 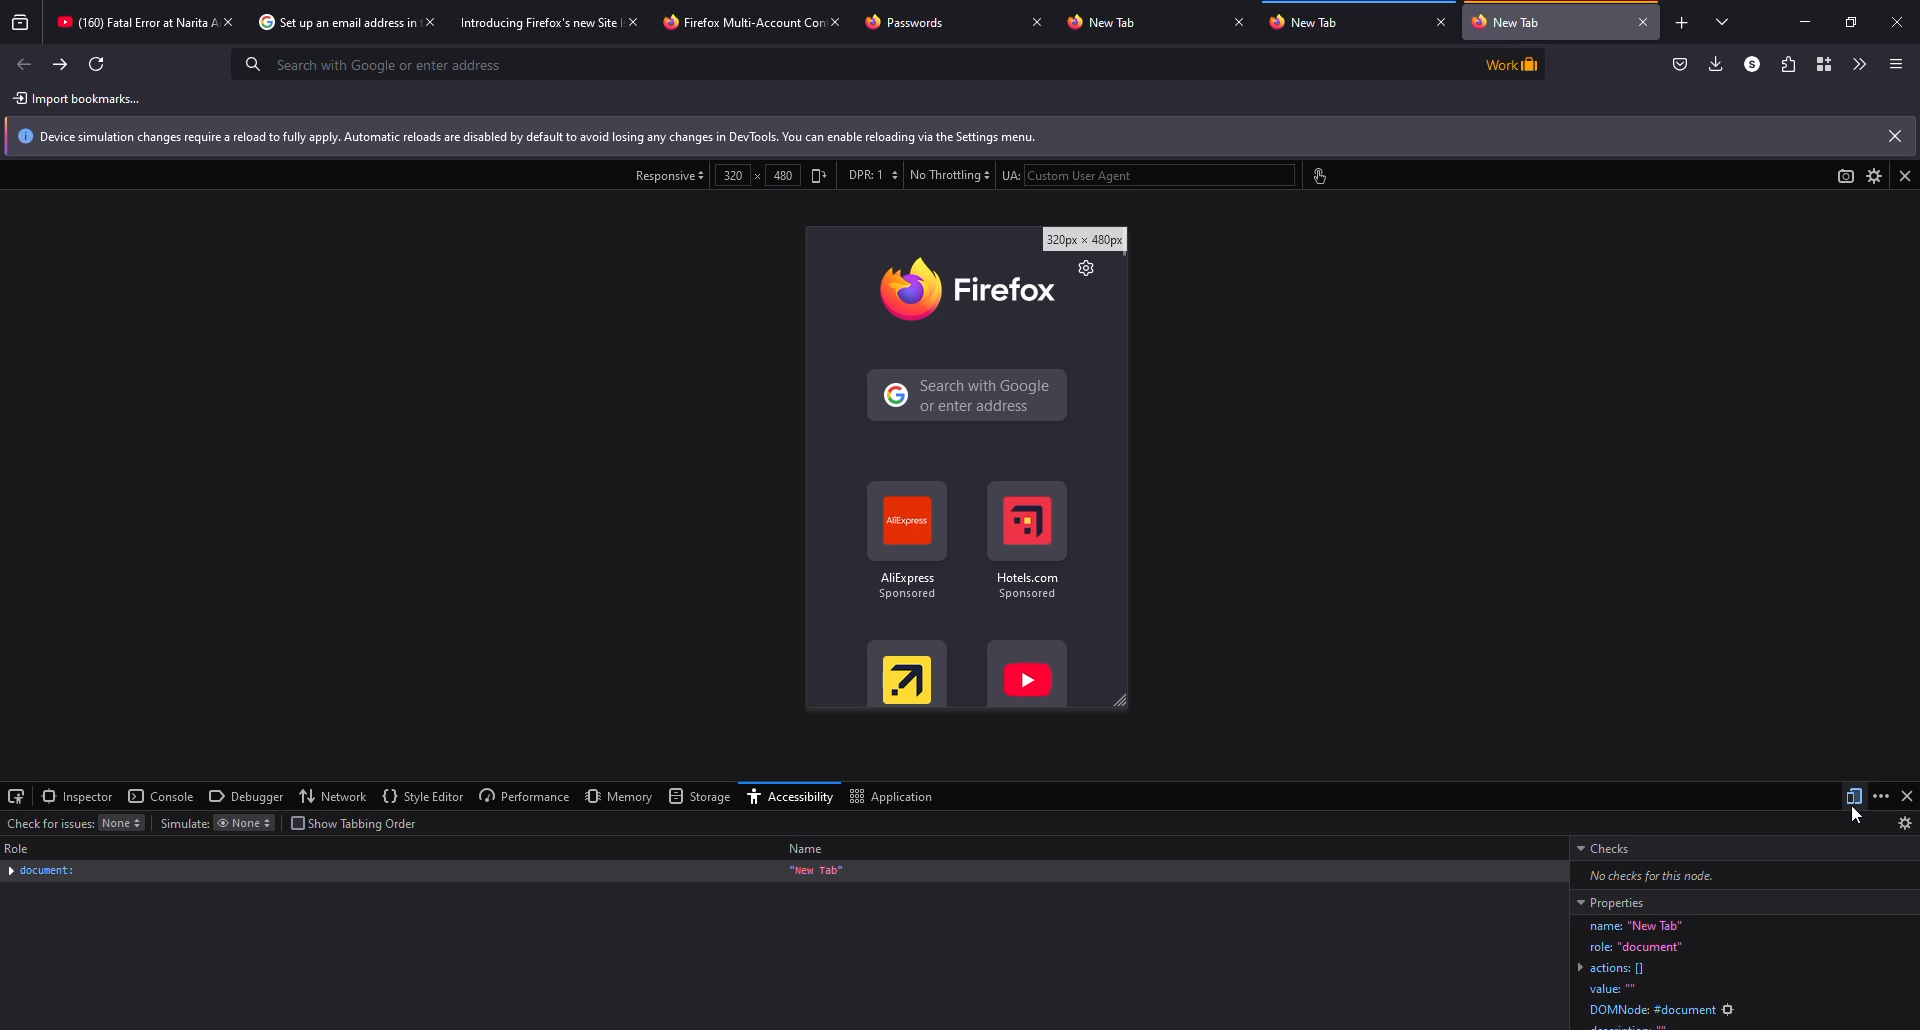 I want to click on settings, so click(x=1905, y=823).